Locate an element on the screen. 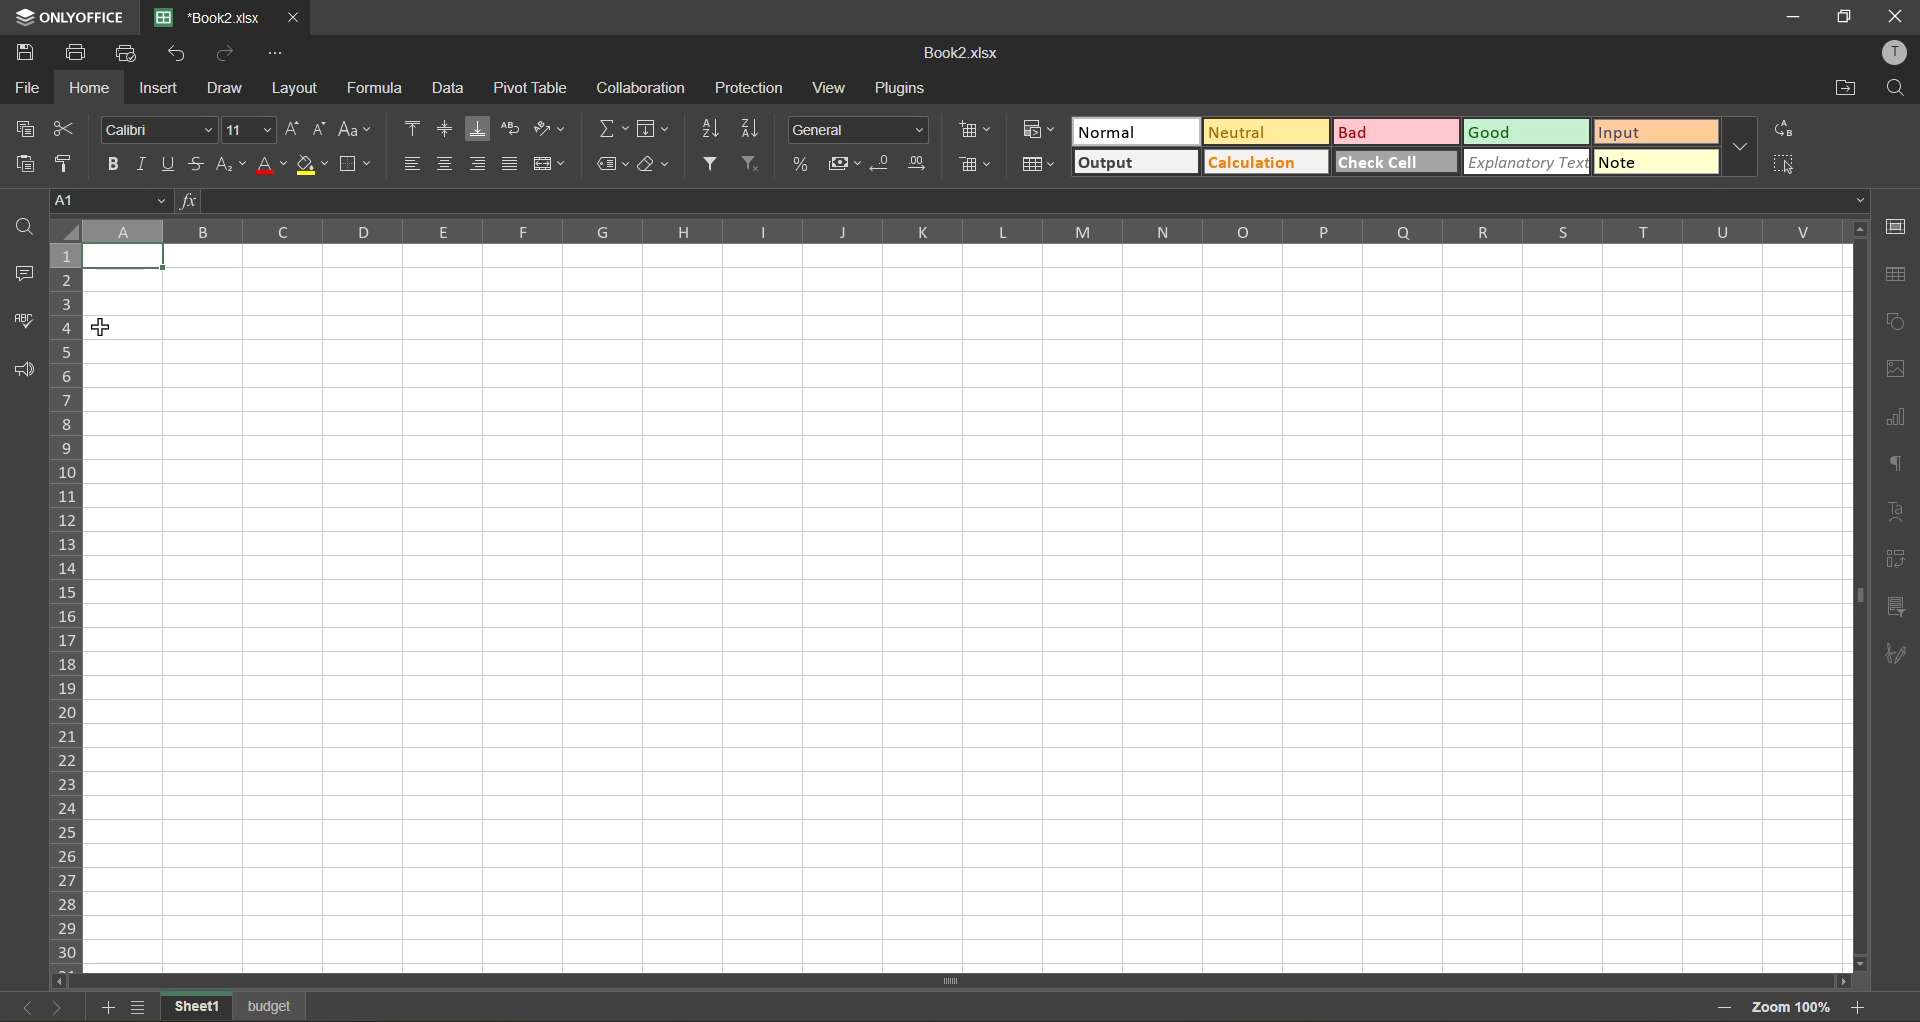 The image size is (1920, 1022). strikethrough is located at coordinates (198, 164).